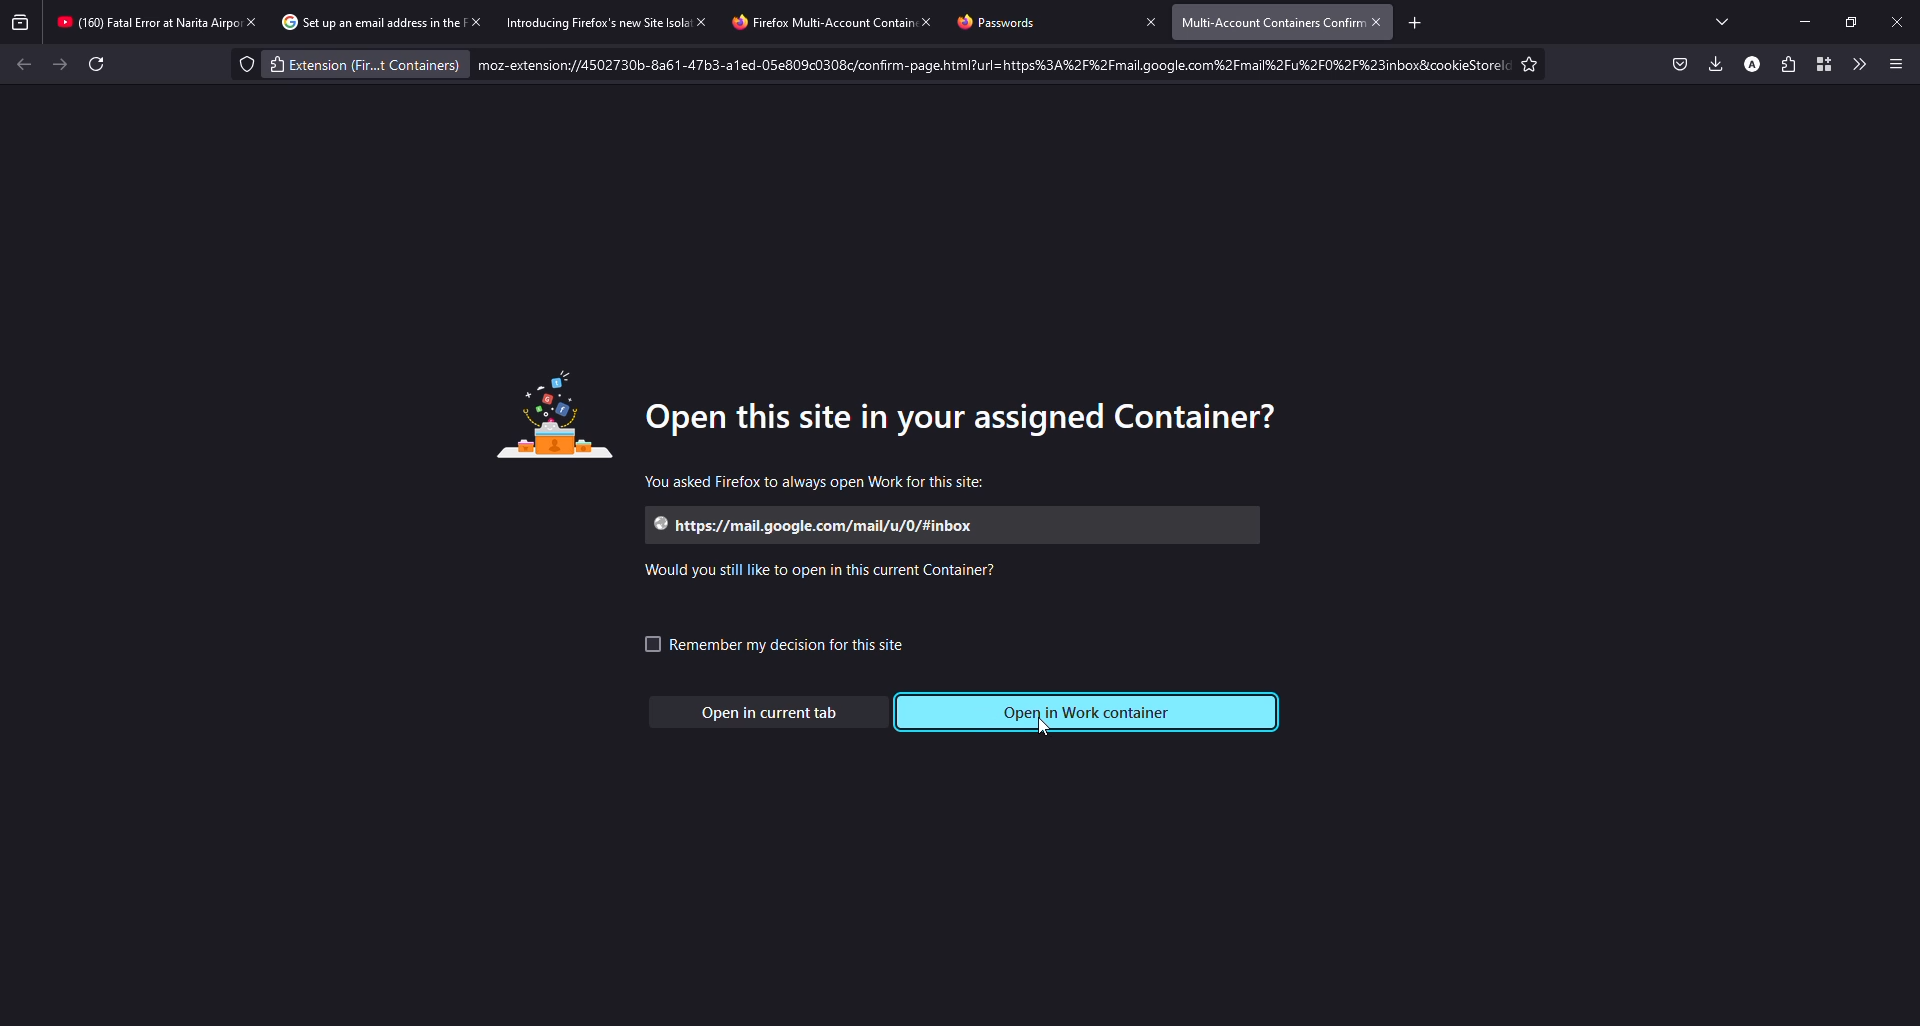 The width and height of the screenshot is (1920, 1026). Describe the element at coordinates (1047, 734) in the screenshot. I see `Cursor` at that location.